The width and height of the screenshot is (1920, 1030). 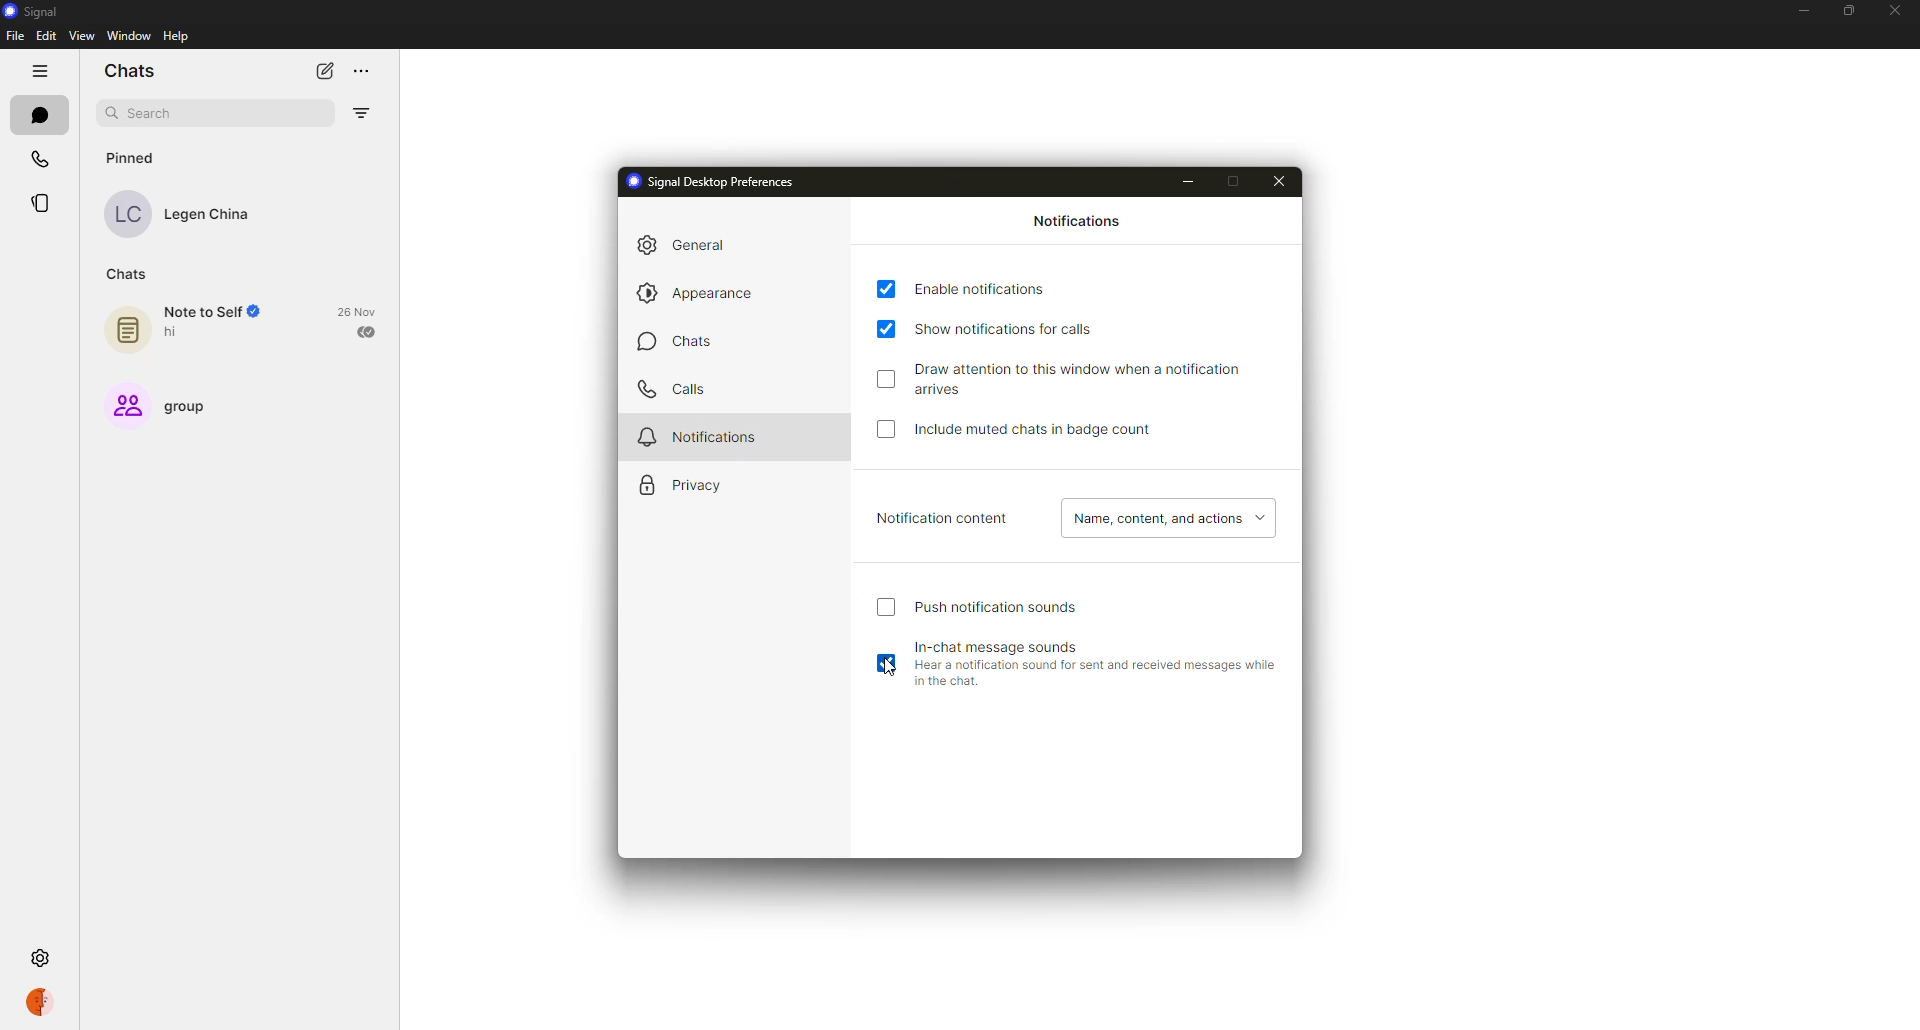 What do you see at coordinates (886, 380) in the screenshot?
I see `click to enable` at bounding box center [886, 380].